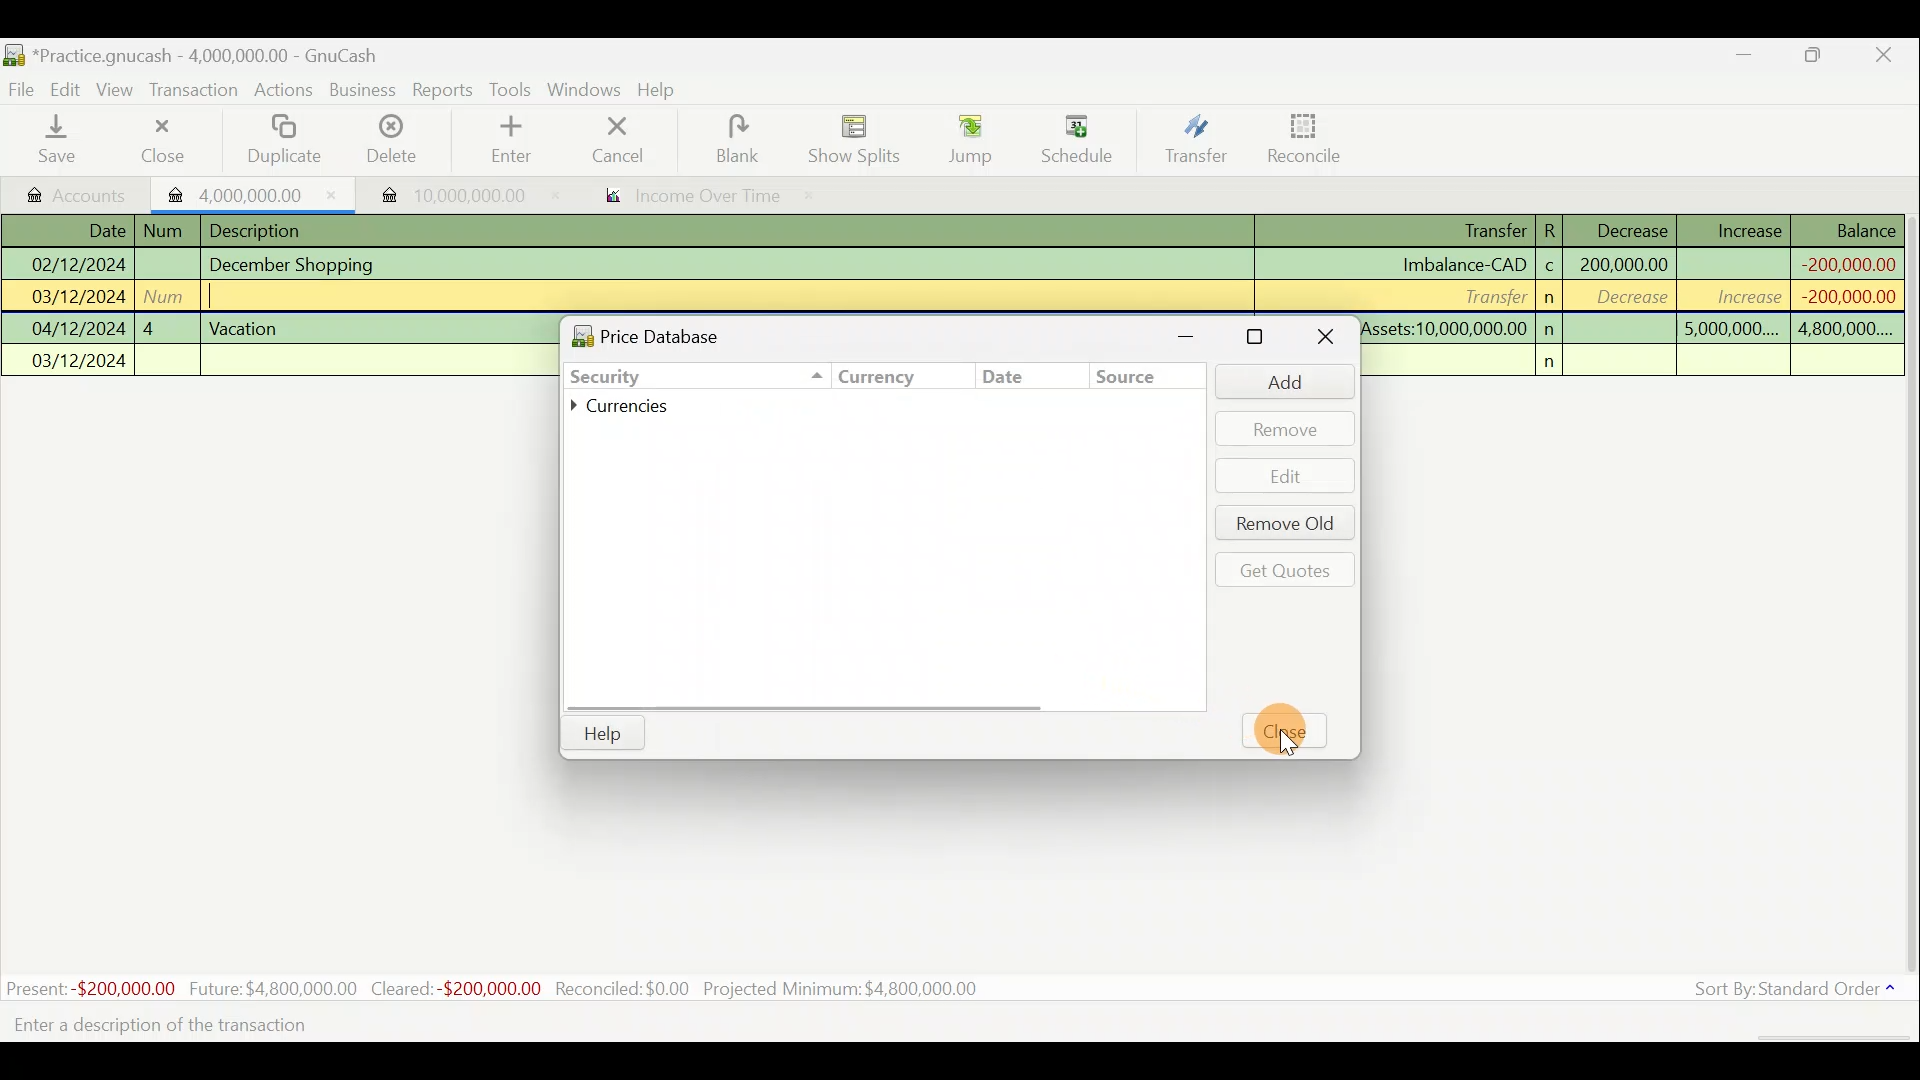 Image resolution: width=1920 pixels, height=1080 pixels. I want to click on R, so click(1556, 229).